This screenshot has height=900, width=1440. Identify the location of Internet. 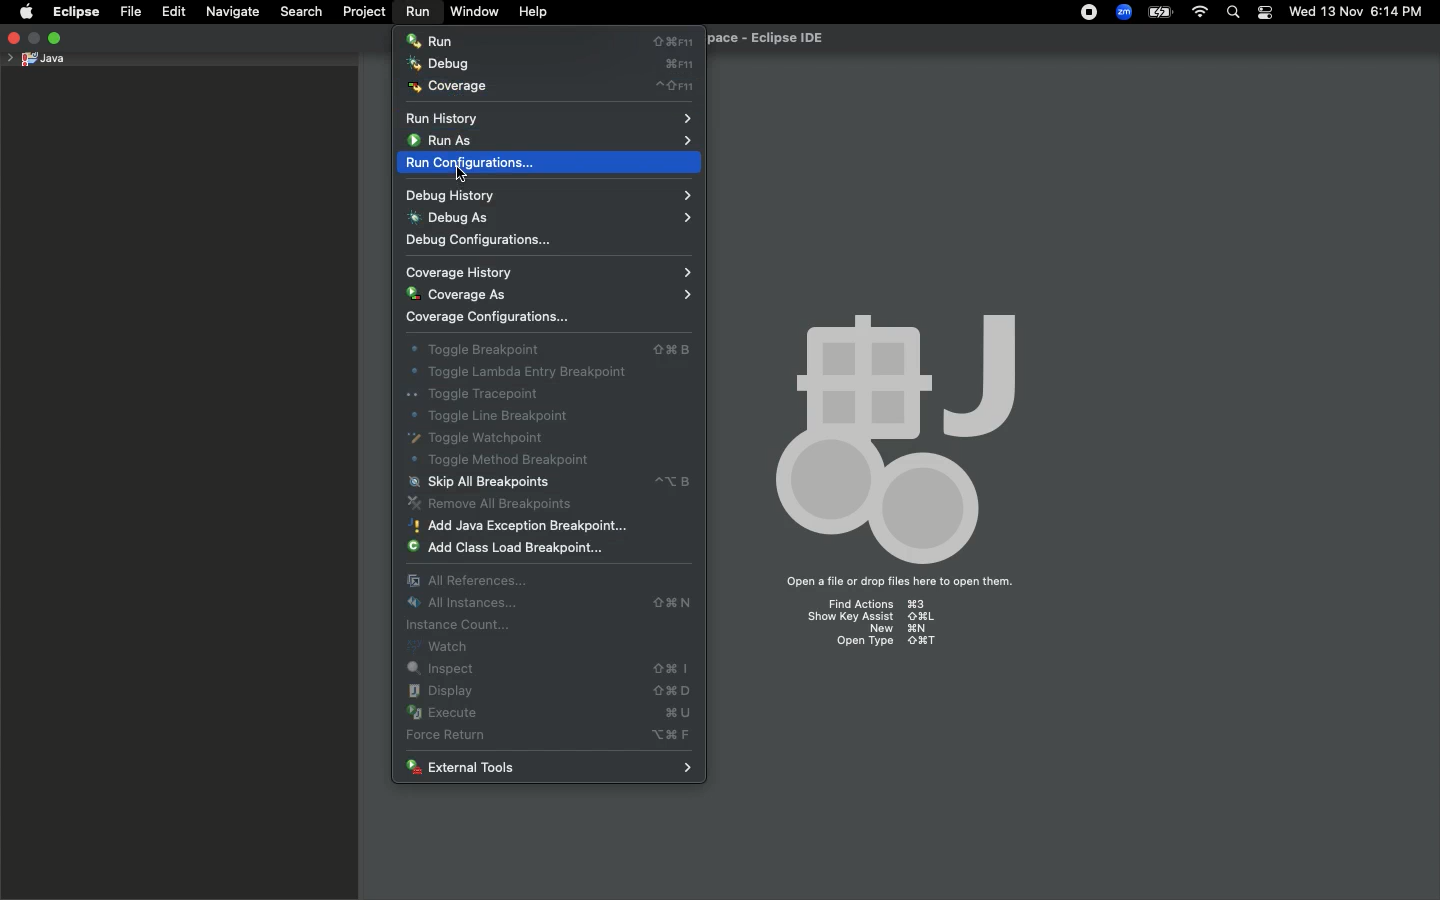
(1198, 14).